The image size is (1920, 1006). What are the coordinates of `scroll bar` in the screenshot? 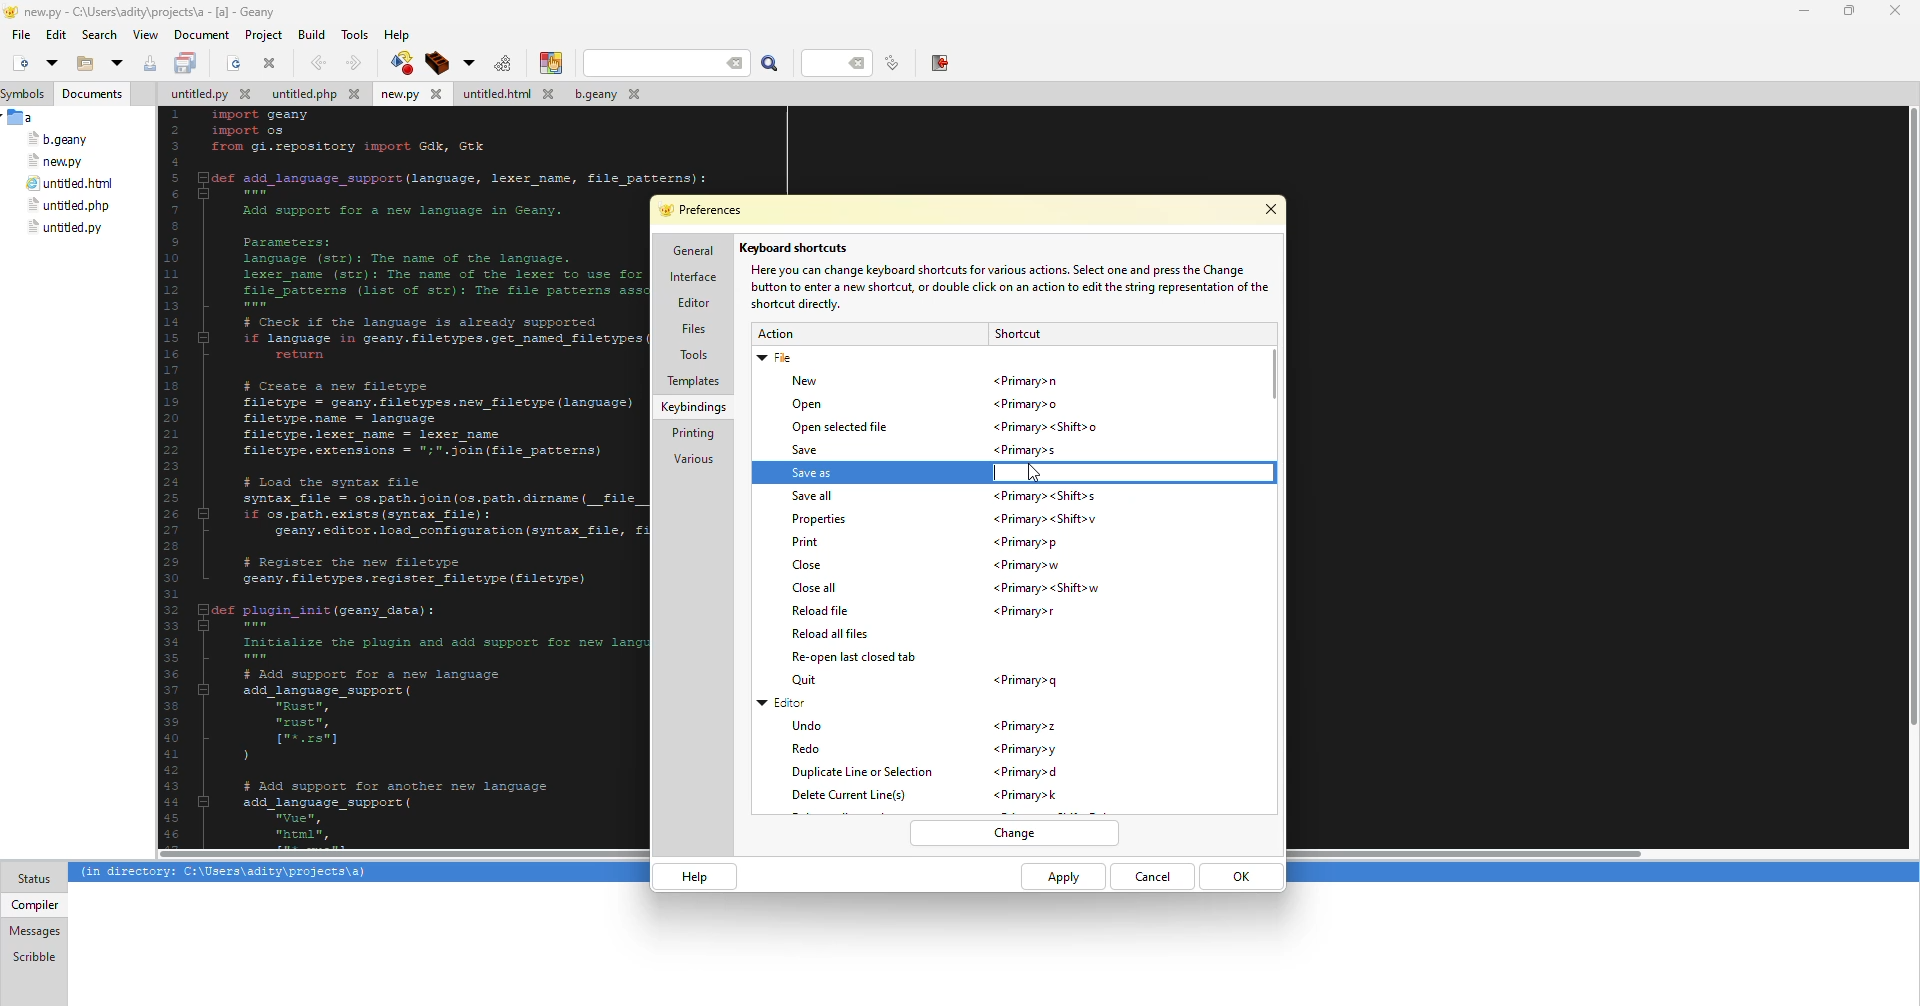 It's located at (1274, 364).